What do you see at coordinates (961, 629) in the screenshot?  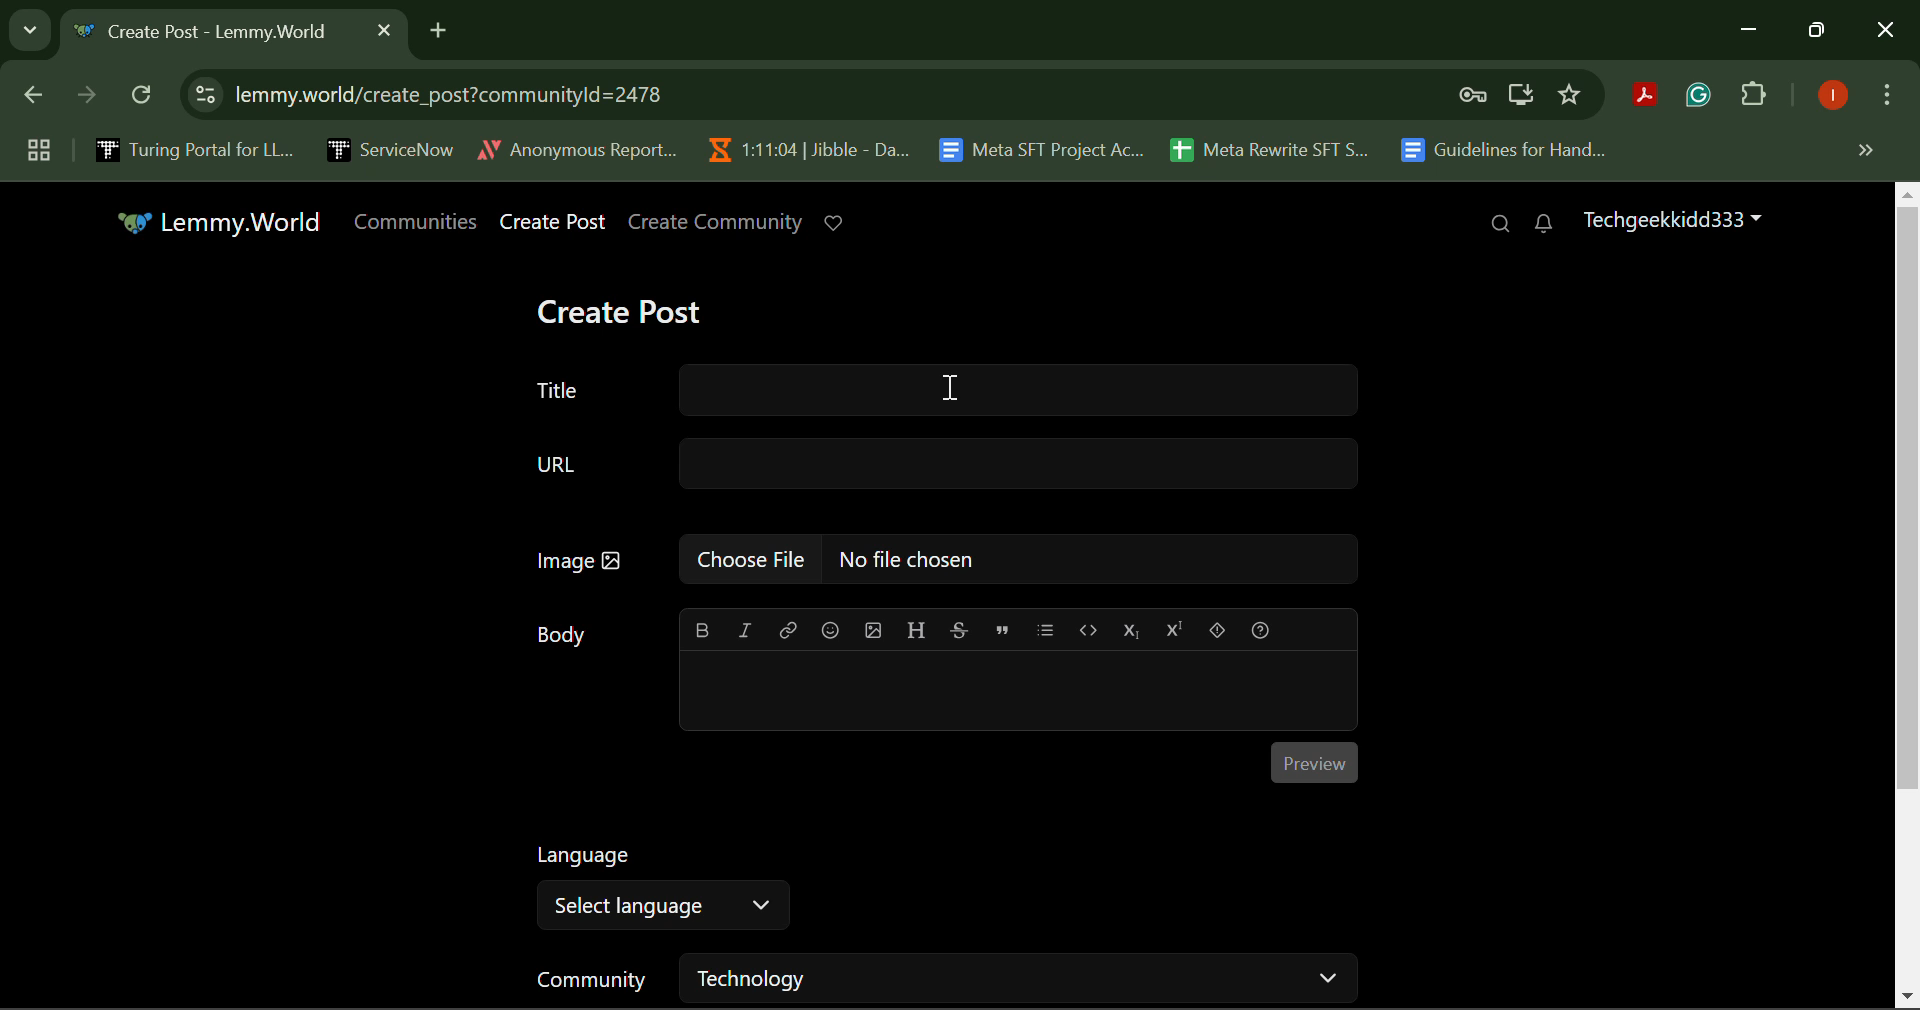 I see `strikethrough` at bounding box center [961, 629].